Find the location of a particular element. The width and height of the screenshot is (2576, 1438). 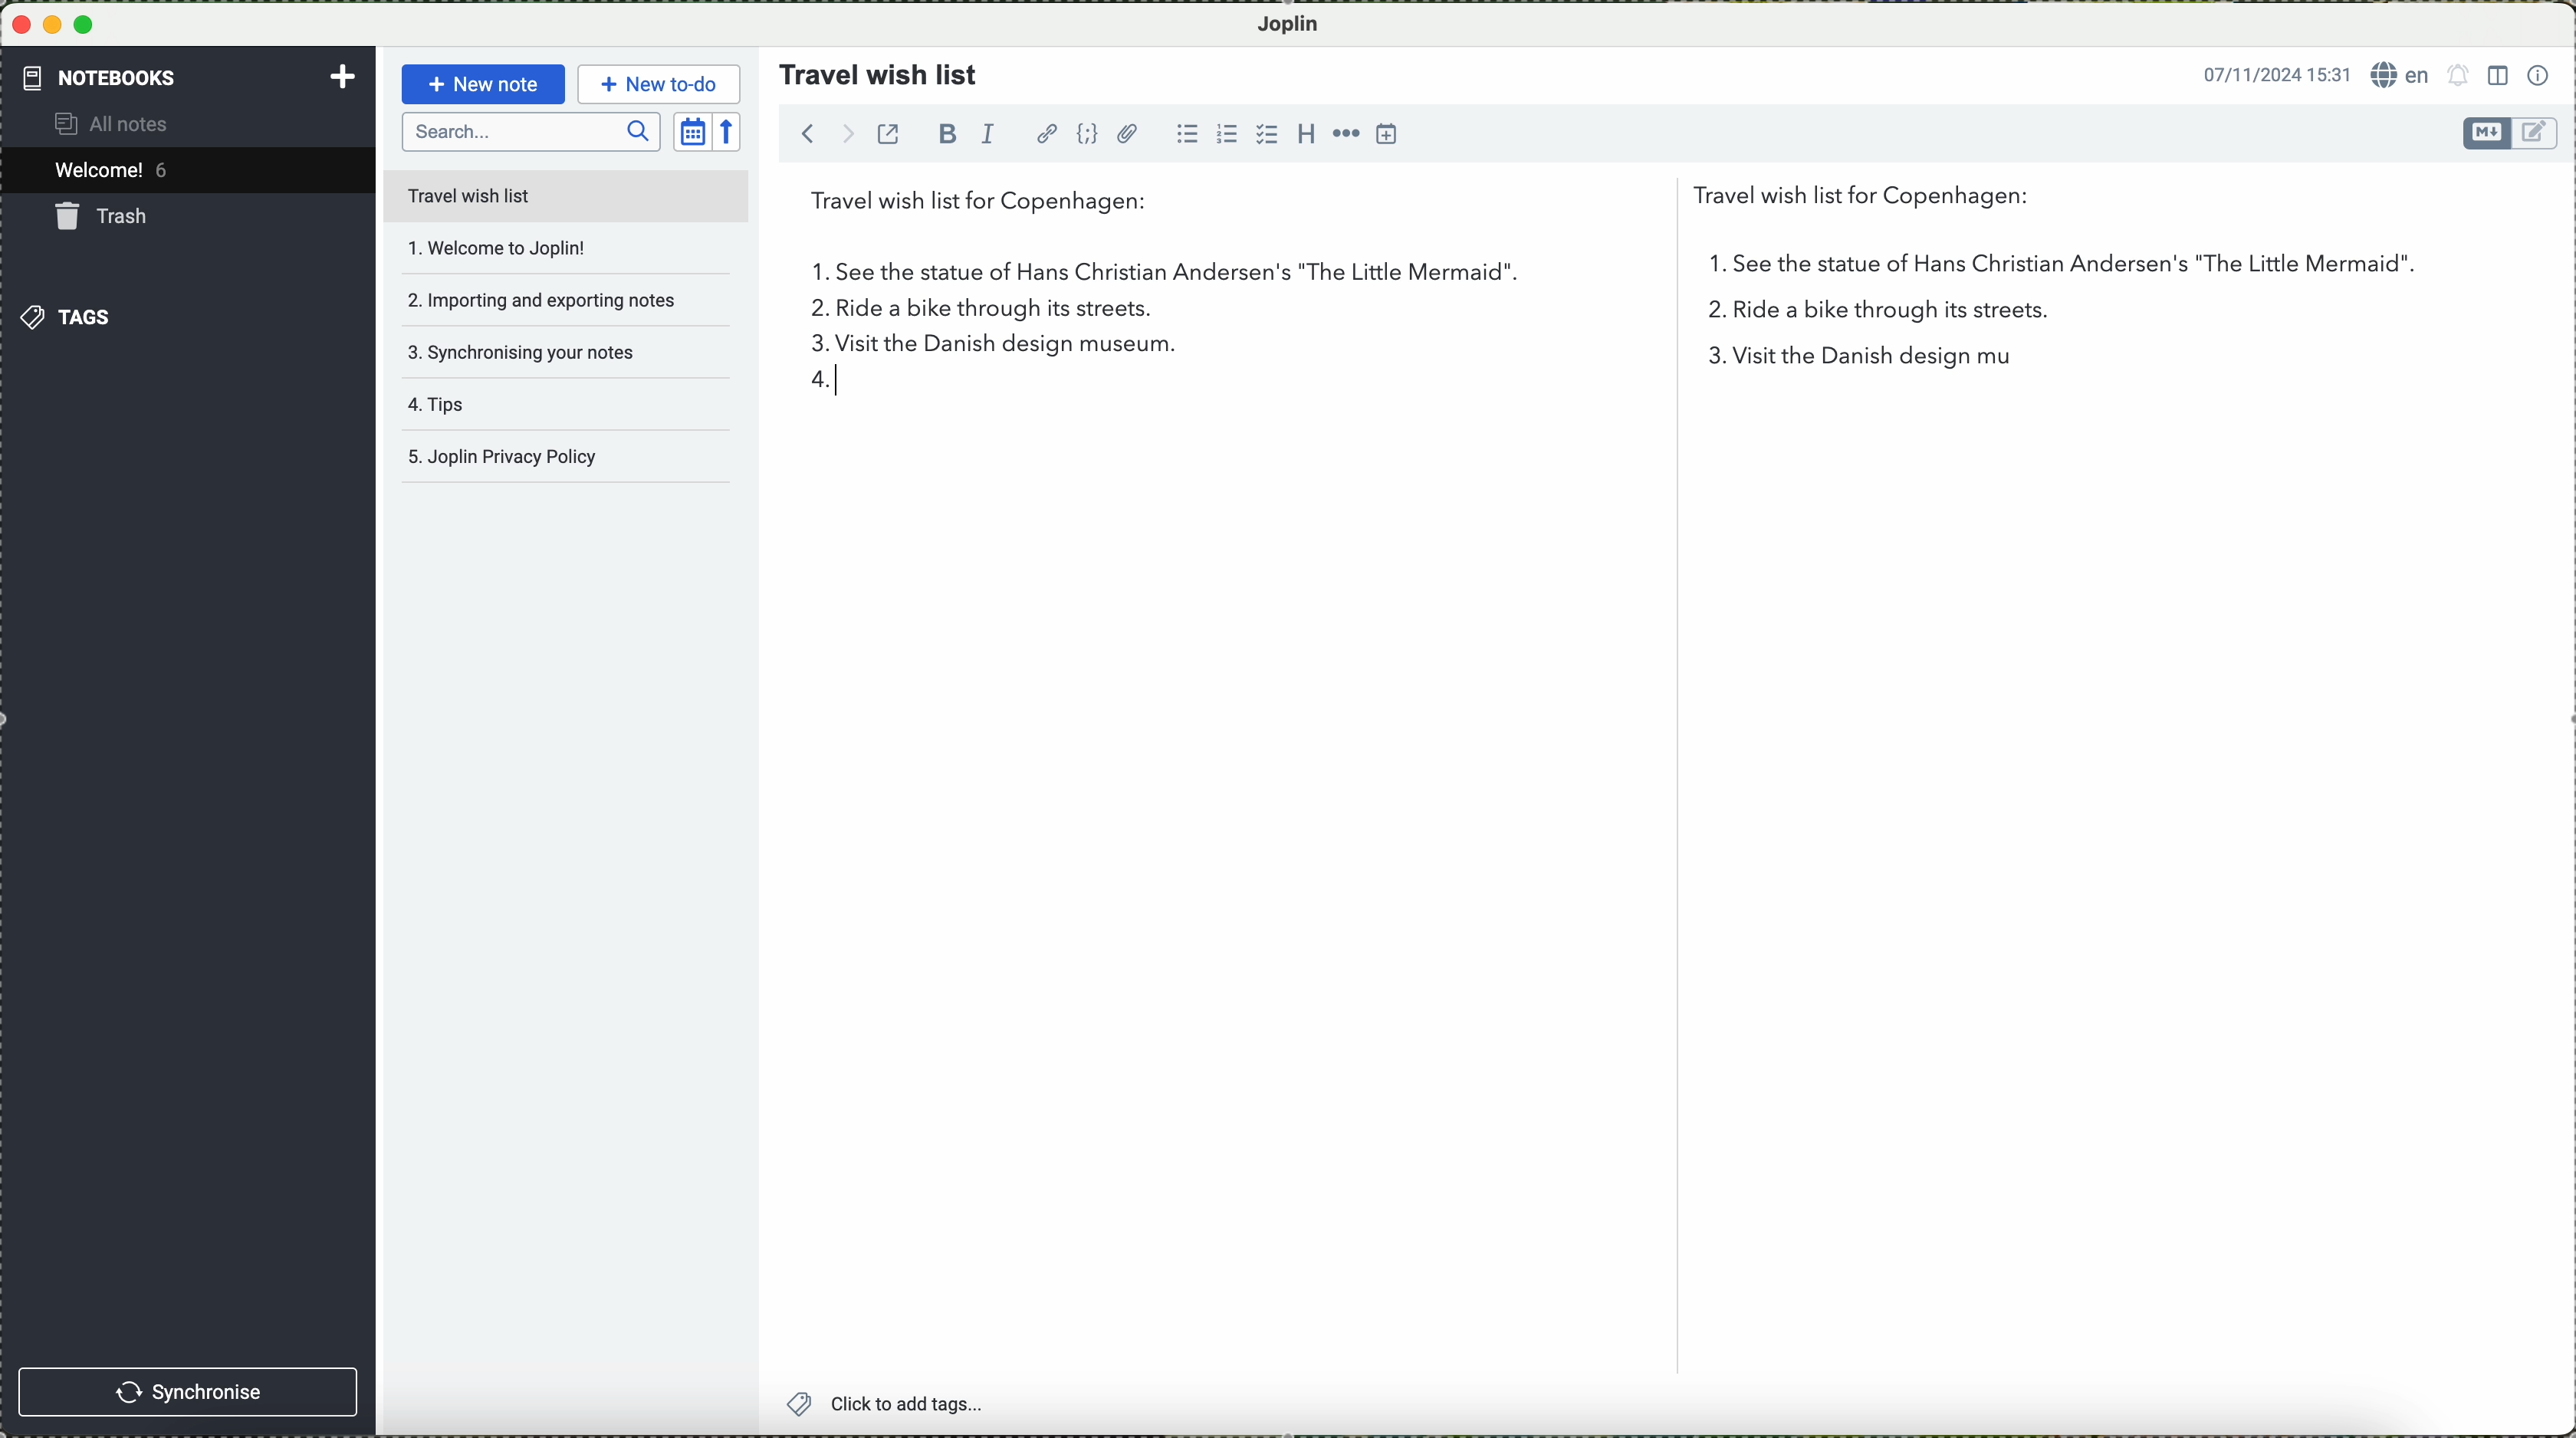

tips is located at coordinates (528, 412).